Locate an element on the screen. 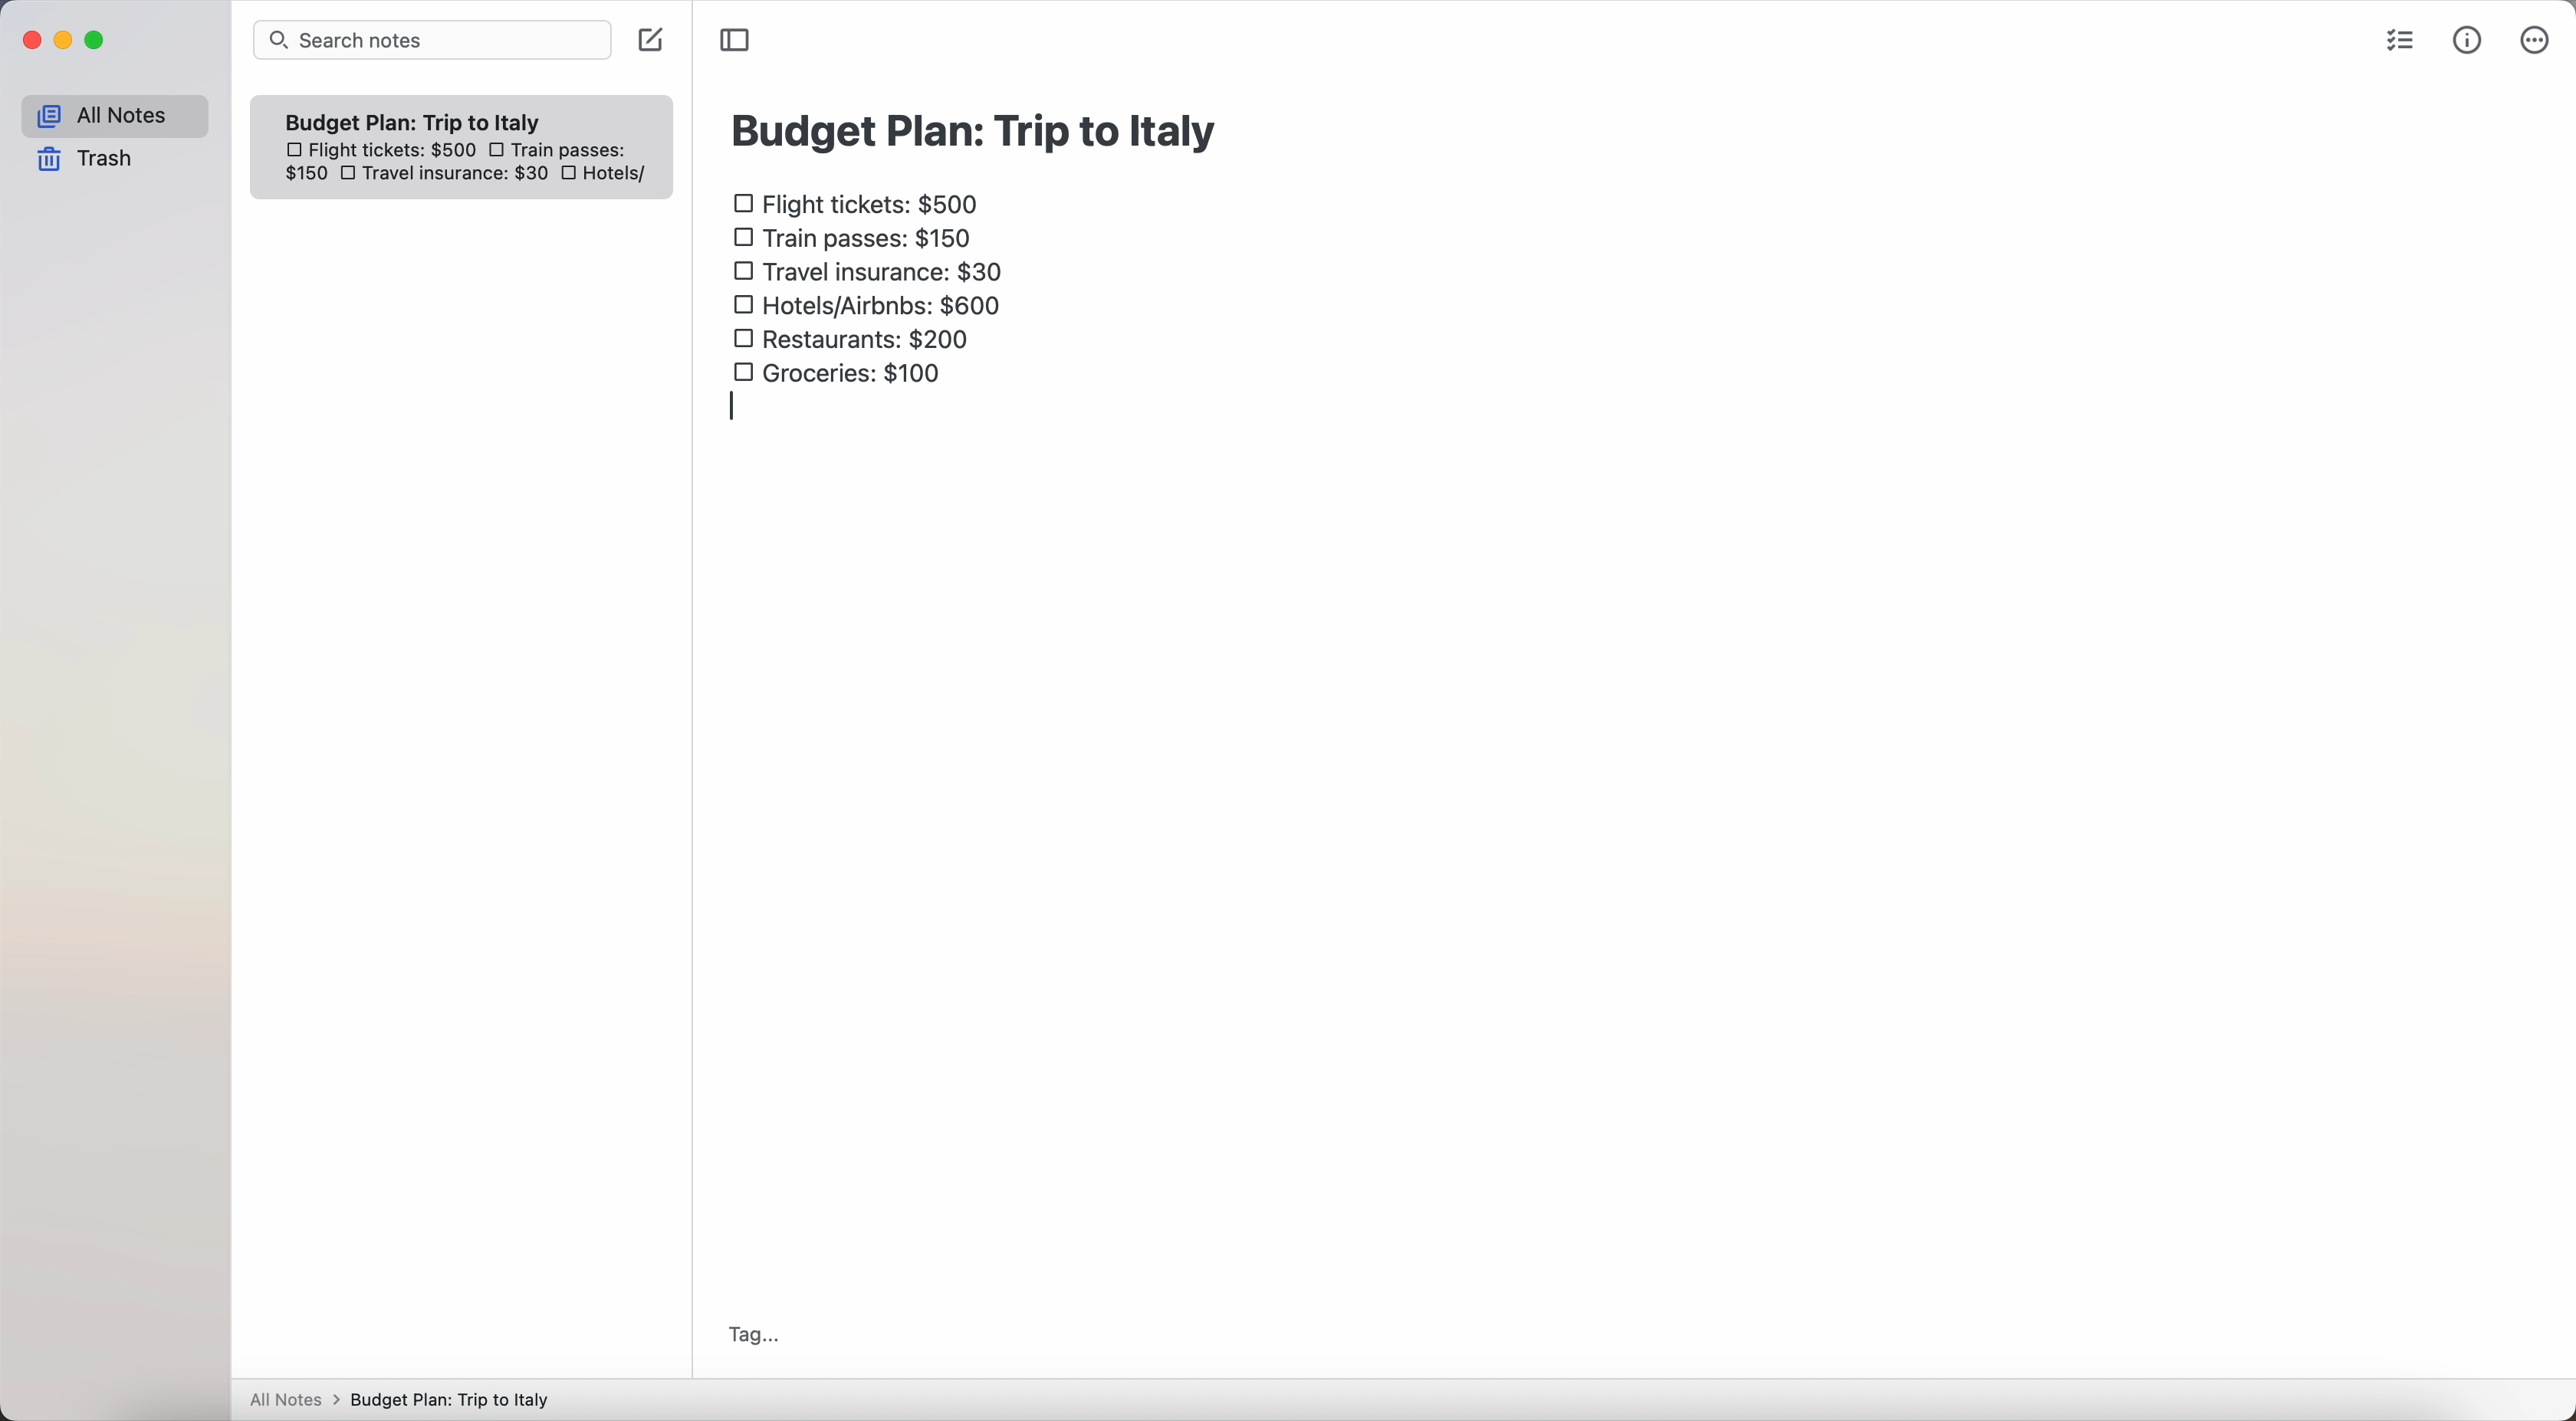 The width and height of the screenshot is (2576, 1421). checkbox is located at coordinates (576, 175).